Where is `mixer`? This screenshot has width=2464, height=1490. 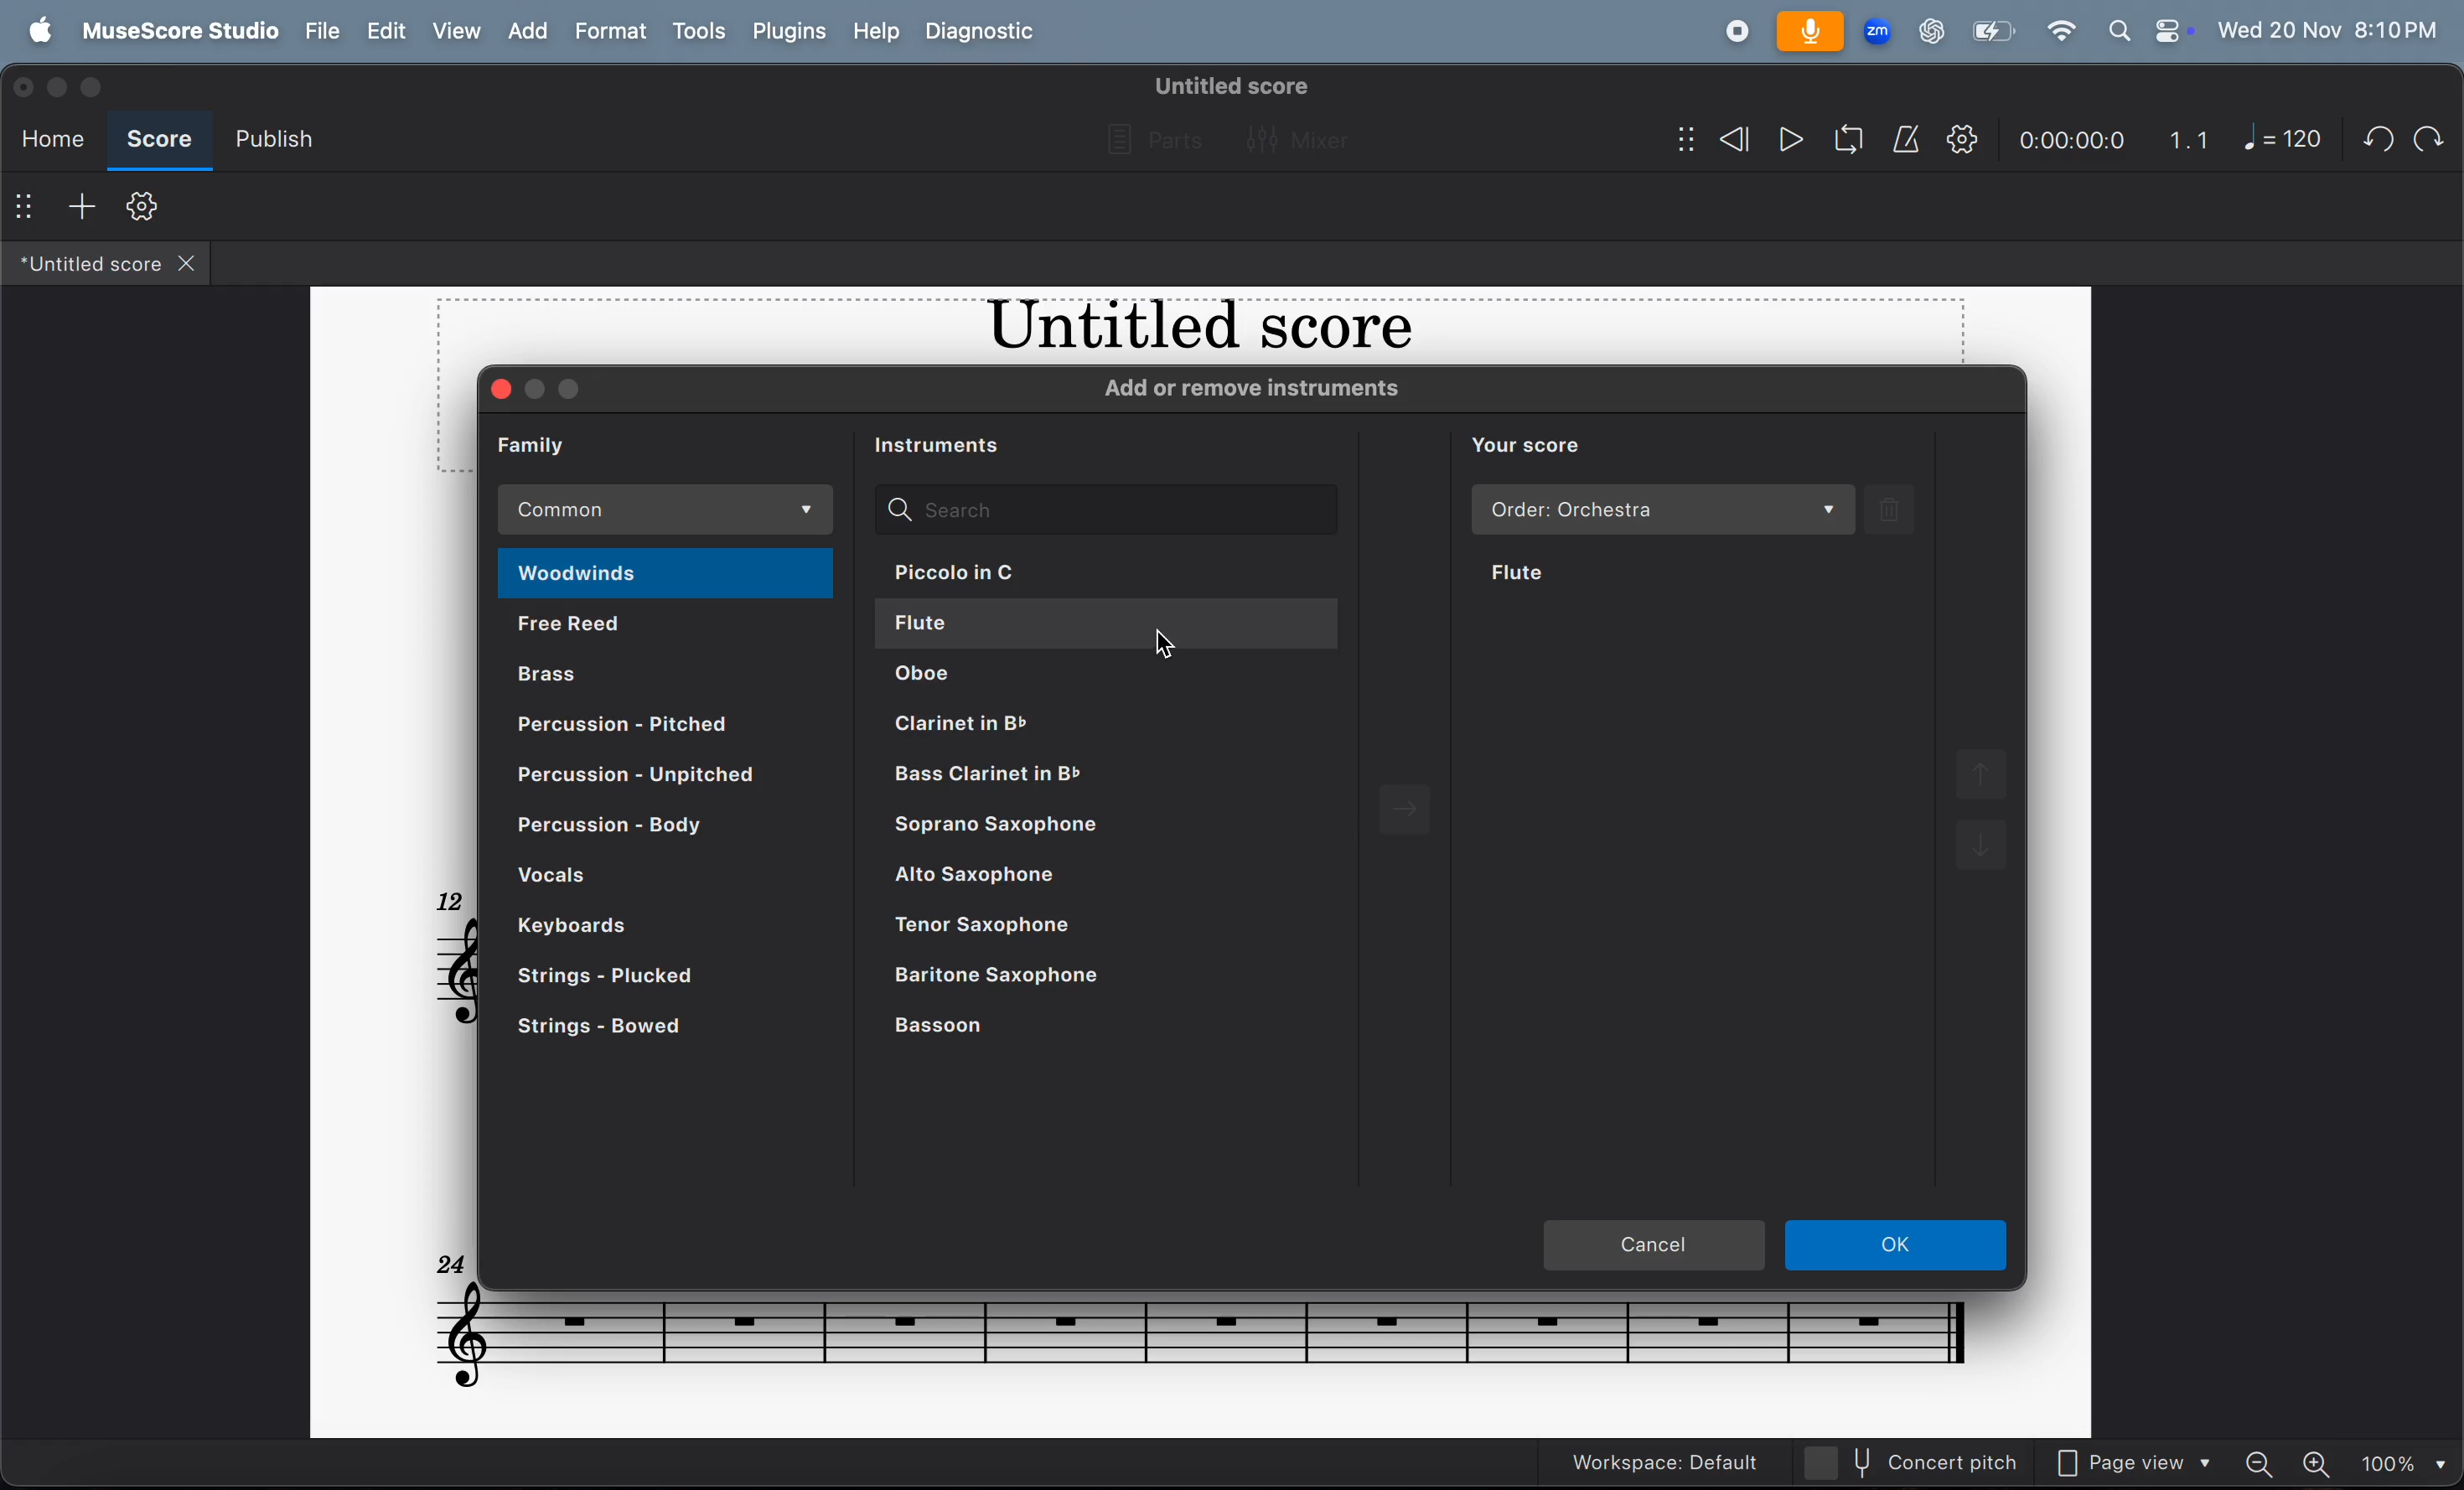 mixer is located at coordinates (1293, 136).